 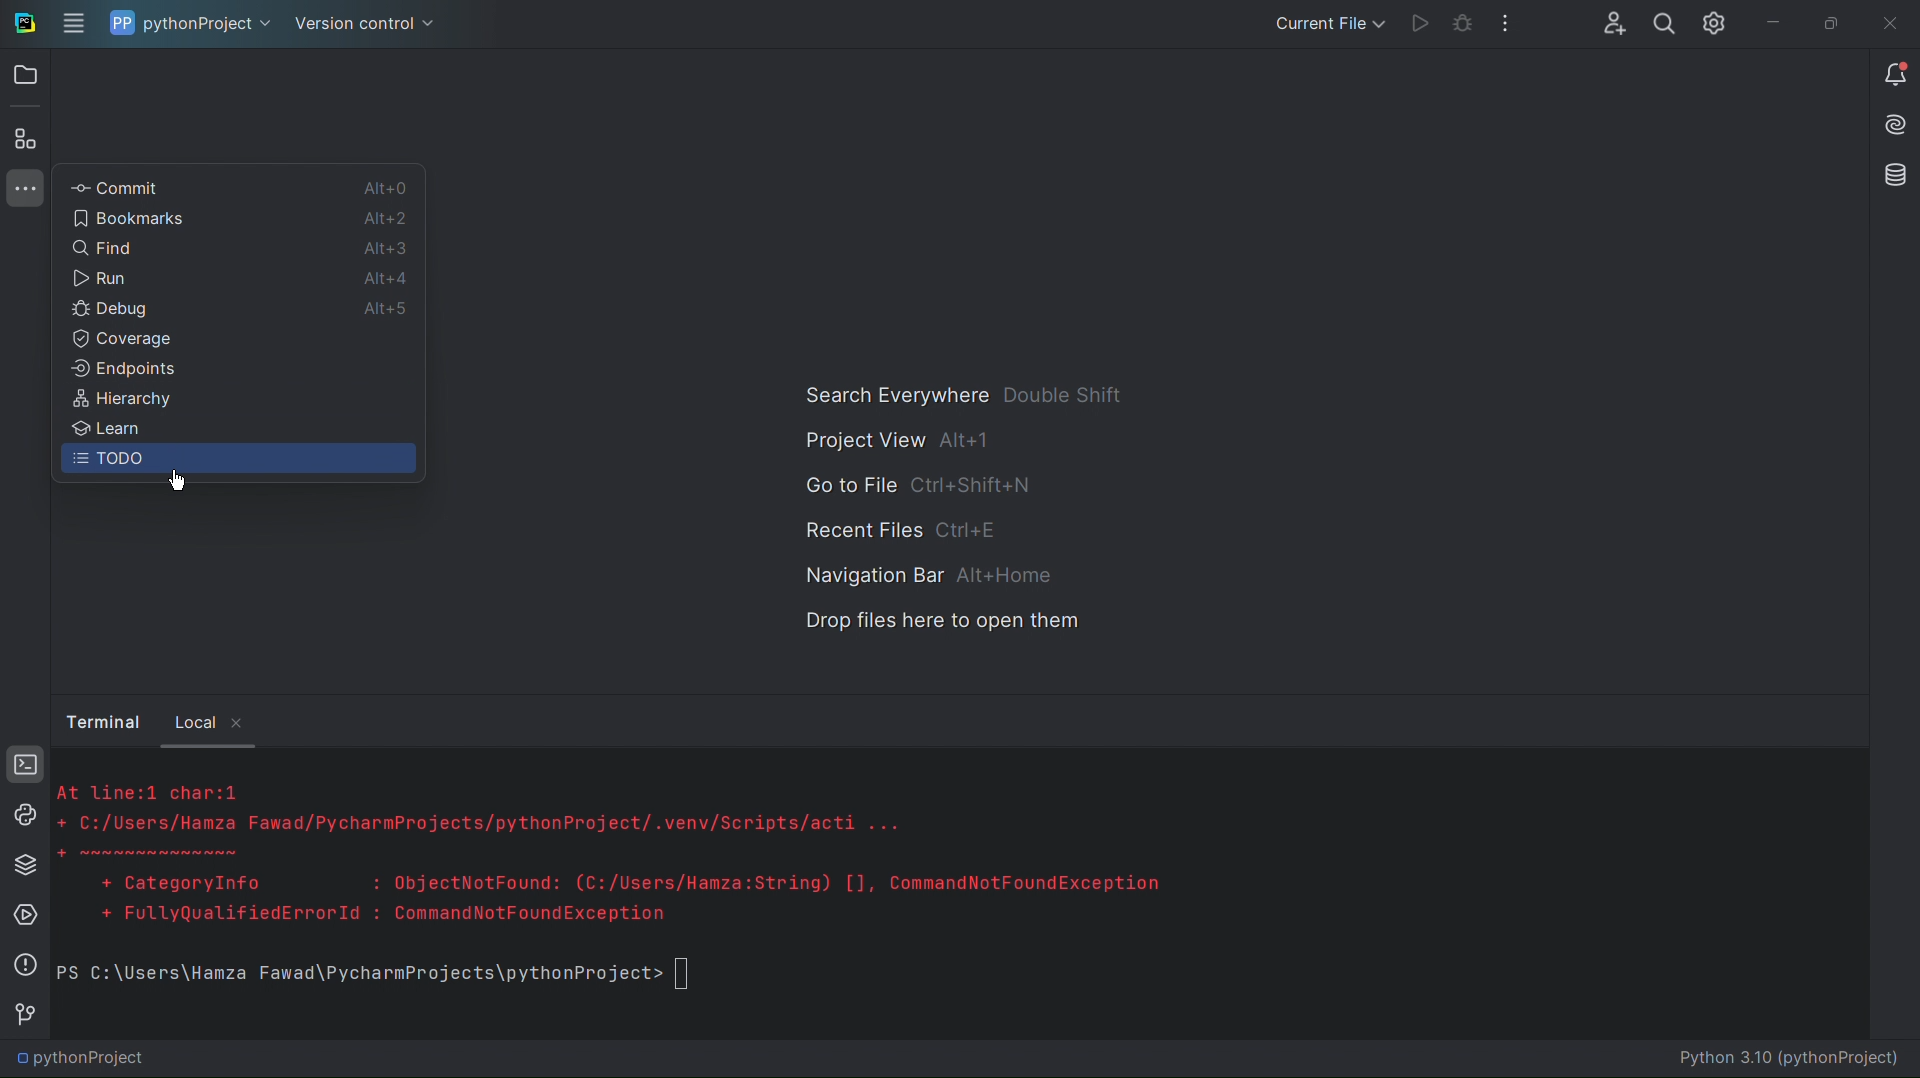 I want to click on Debug, so click(x=158, y=312).